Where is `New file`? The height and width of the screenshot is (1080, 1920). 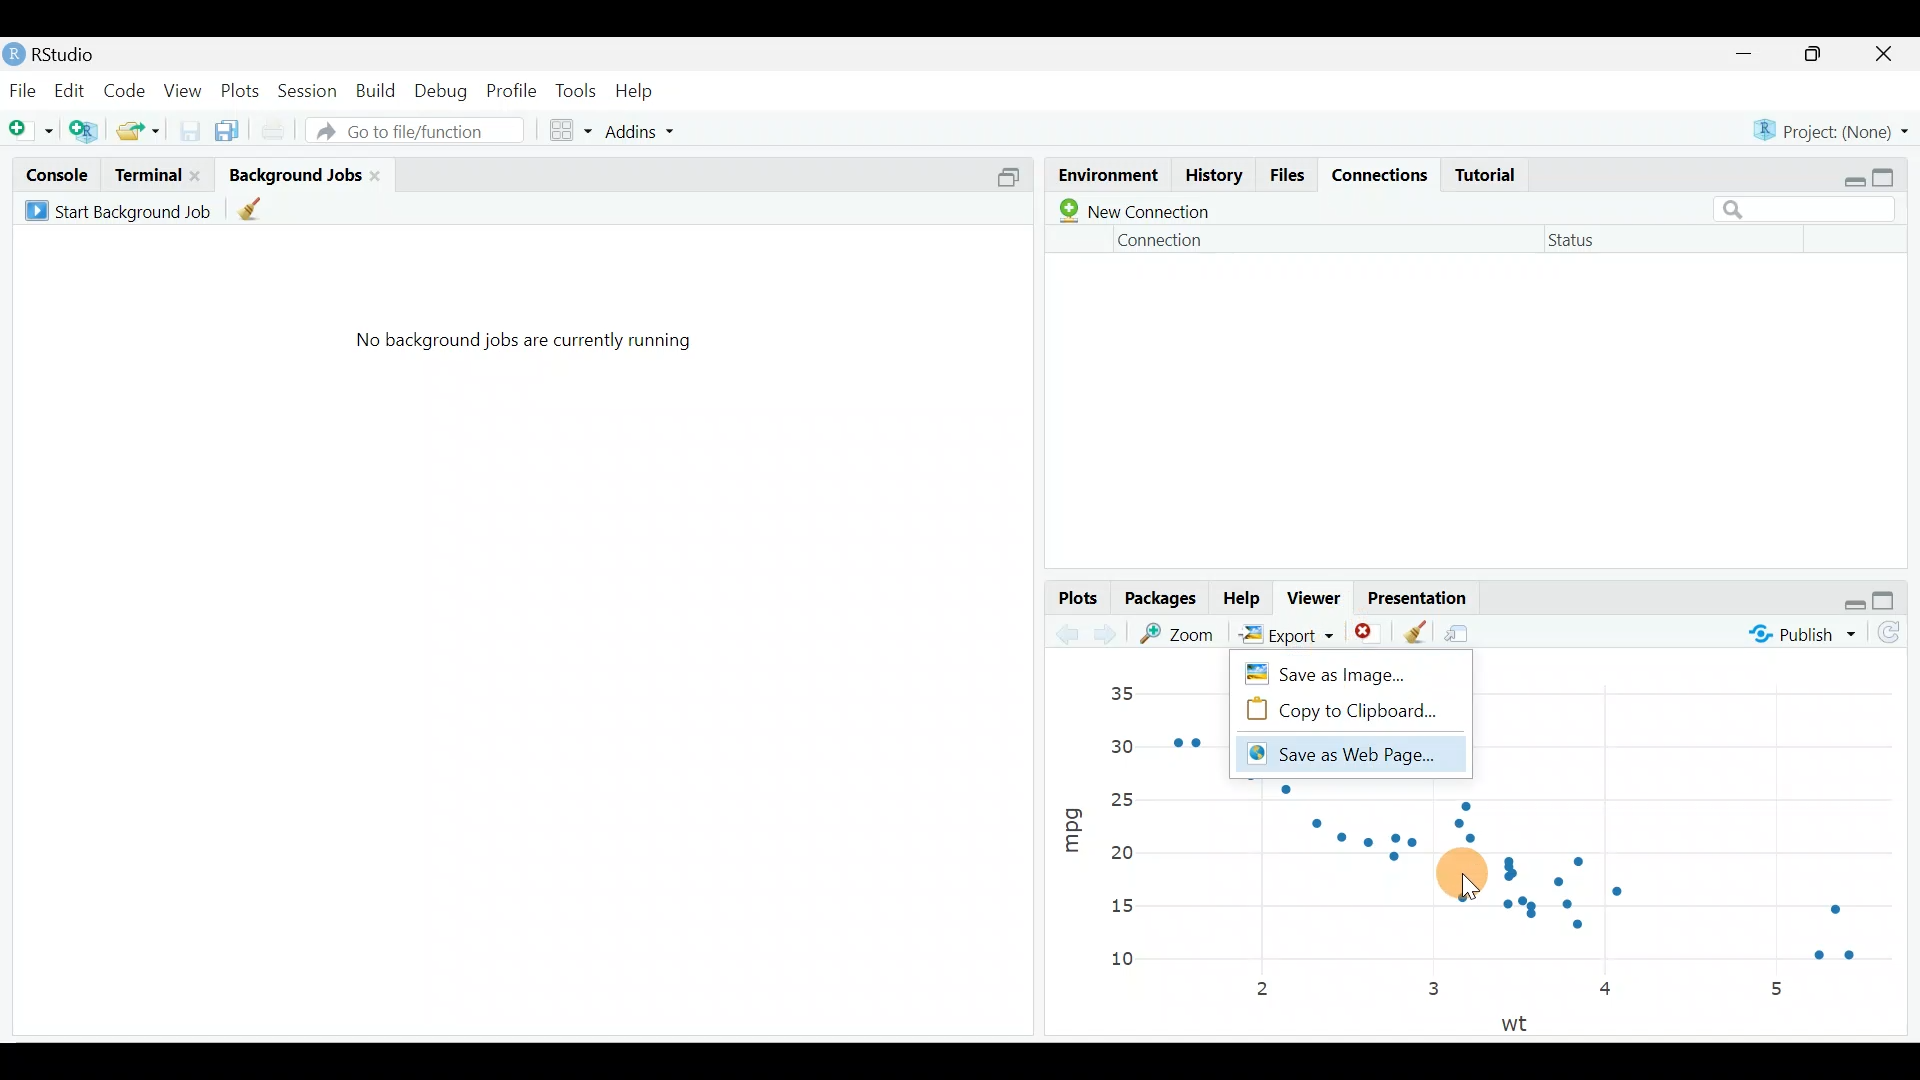
New file is located at coordinates (31, 126).